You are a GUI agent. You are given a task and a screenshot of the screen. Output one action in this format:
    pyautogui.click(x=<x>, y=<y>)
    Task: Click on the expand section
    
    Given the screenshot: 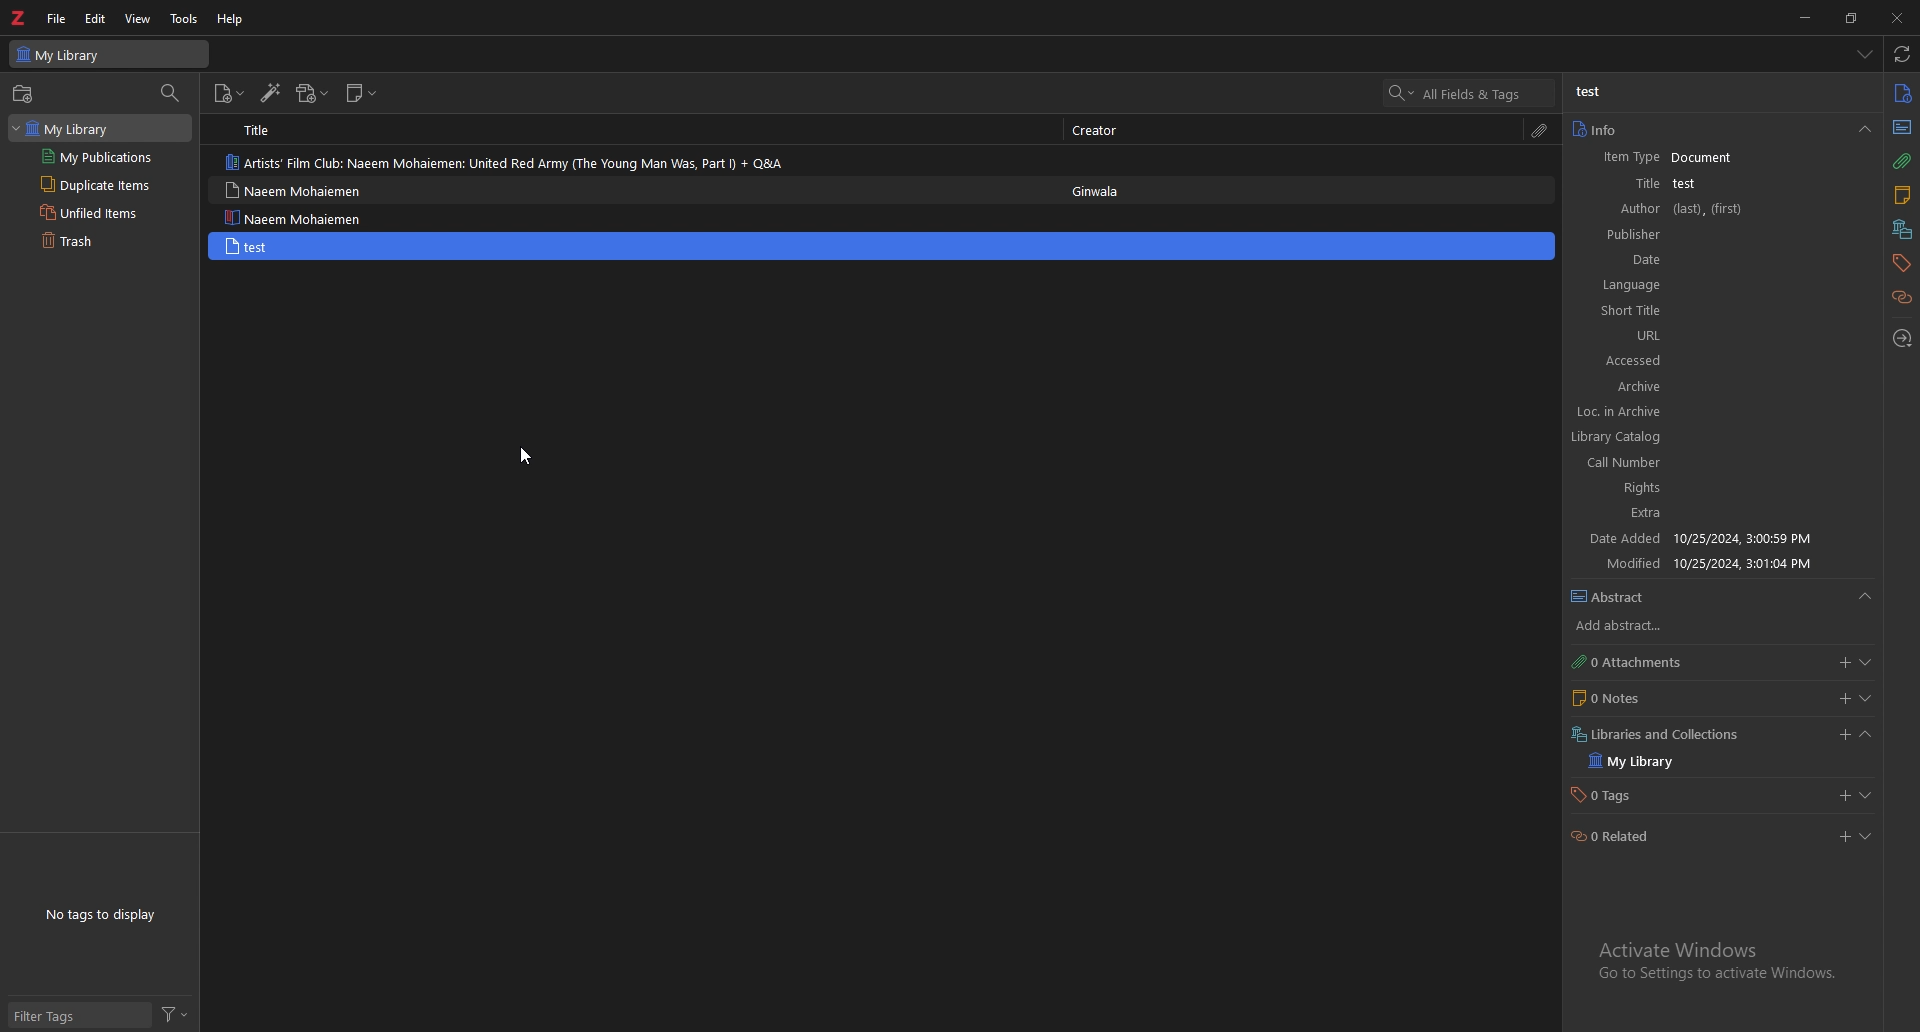 What is the action you would take?
    pyautogui.click(x=1874, y=664)
    